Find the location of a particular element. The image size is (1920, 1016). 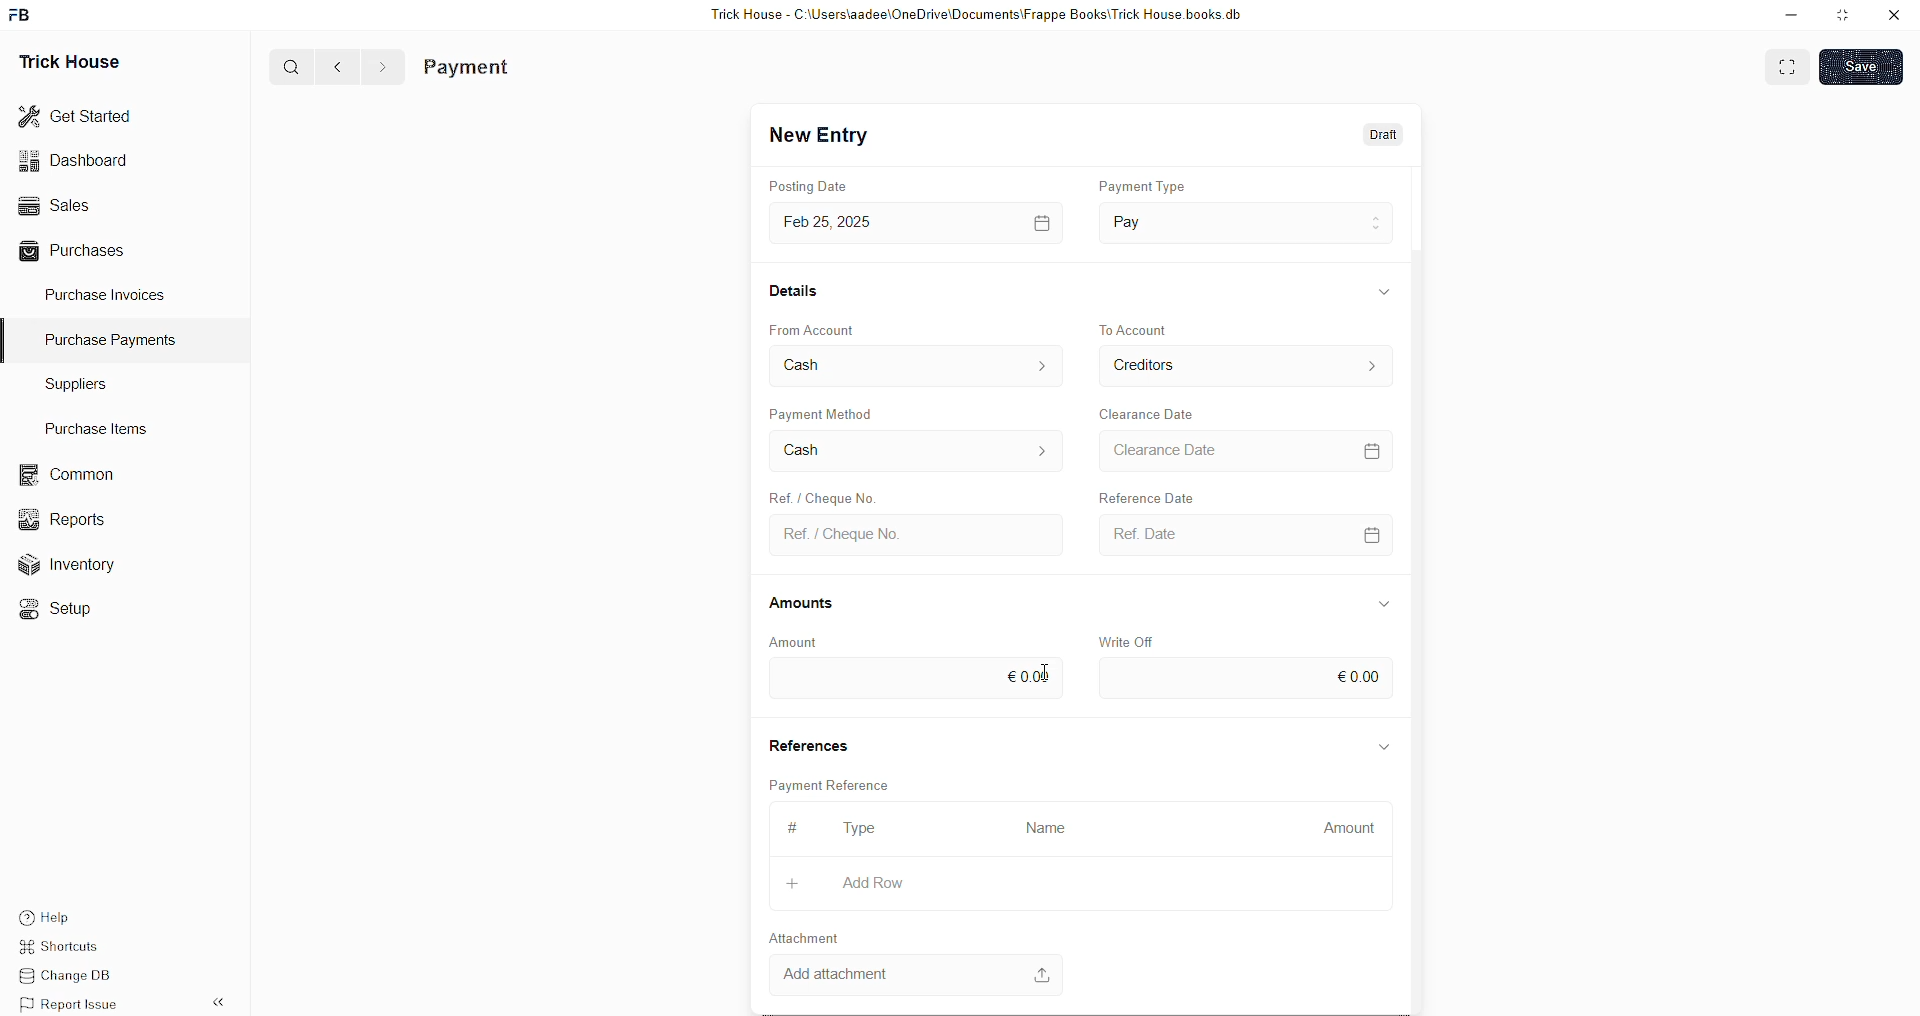

FB is located at coordinates (23, 13).